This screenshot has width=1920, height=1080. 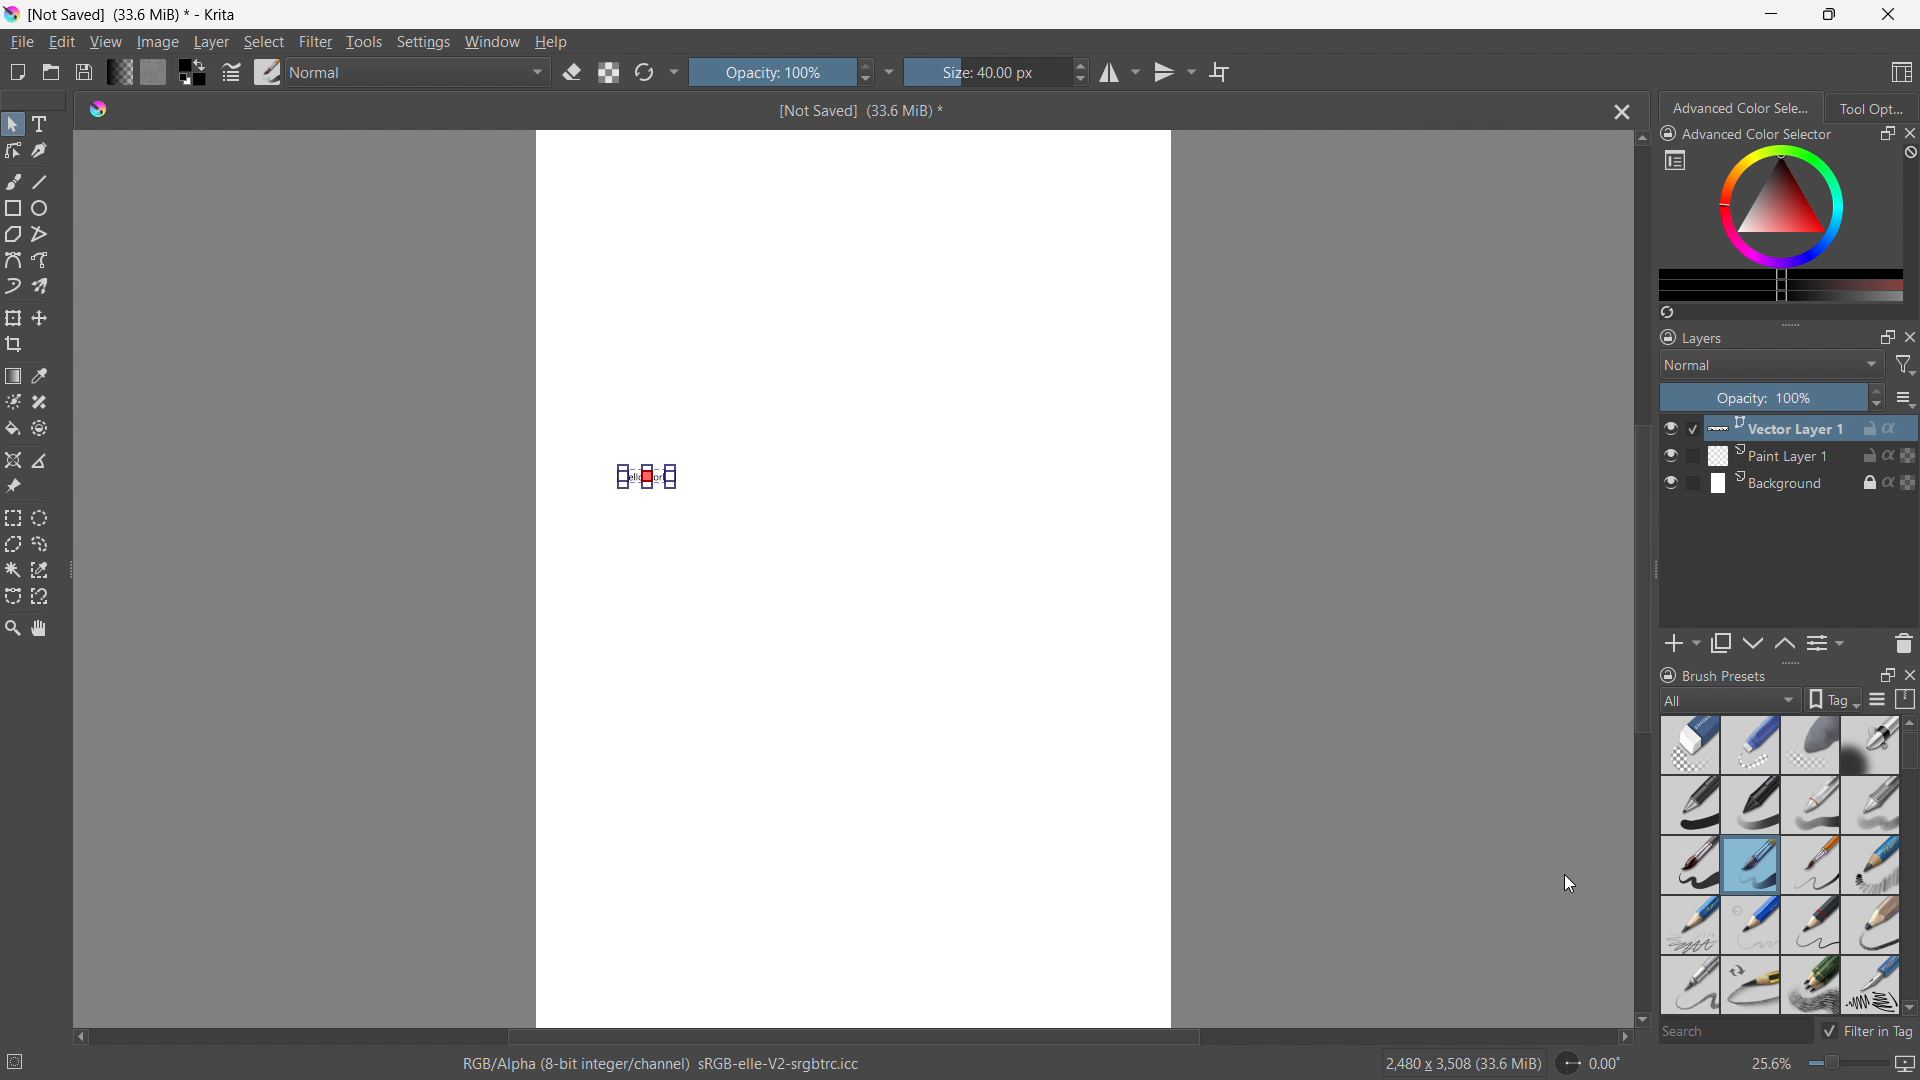 What do you see at coordinates (1747, 133) in the screenshot?
I see `advanced color selector` at bounding box center [1747, 133].